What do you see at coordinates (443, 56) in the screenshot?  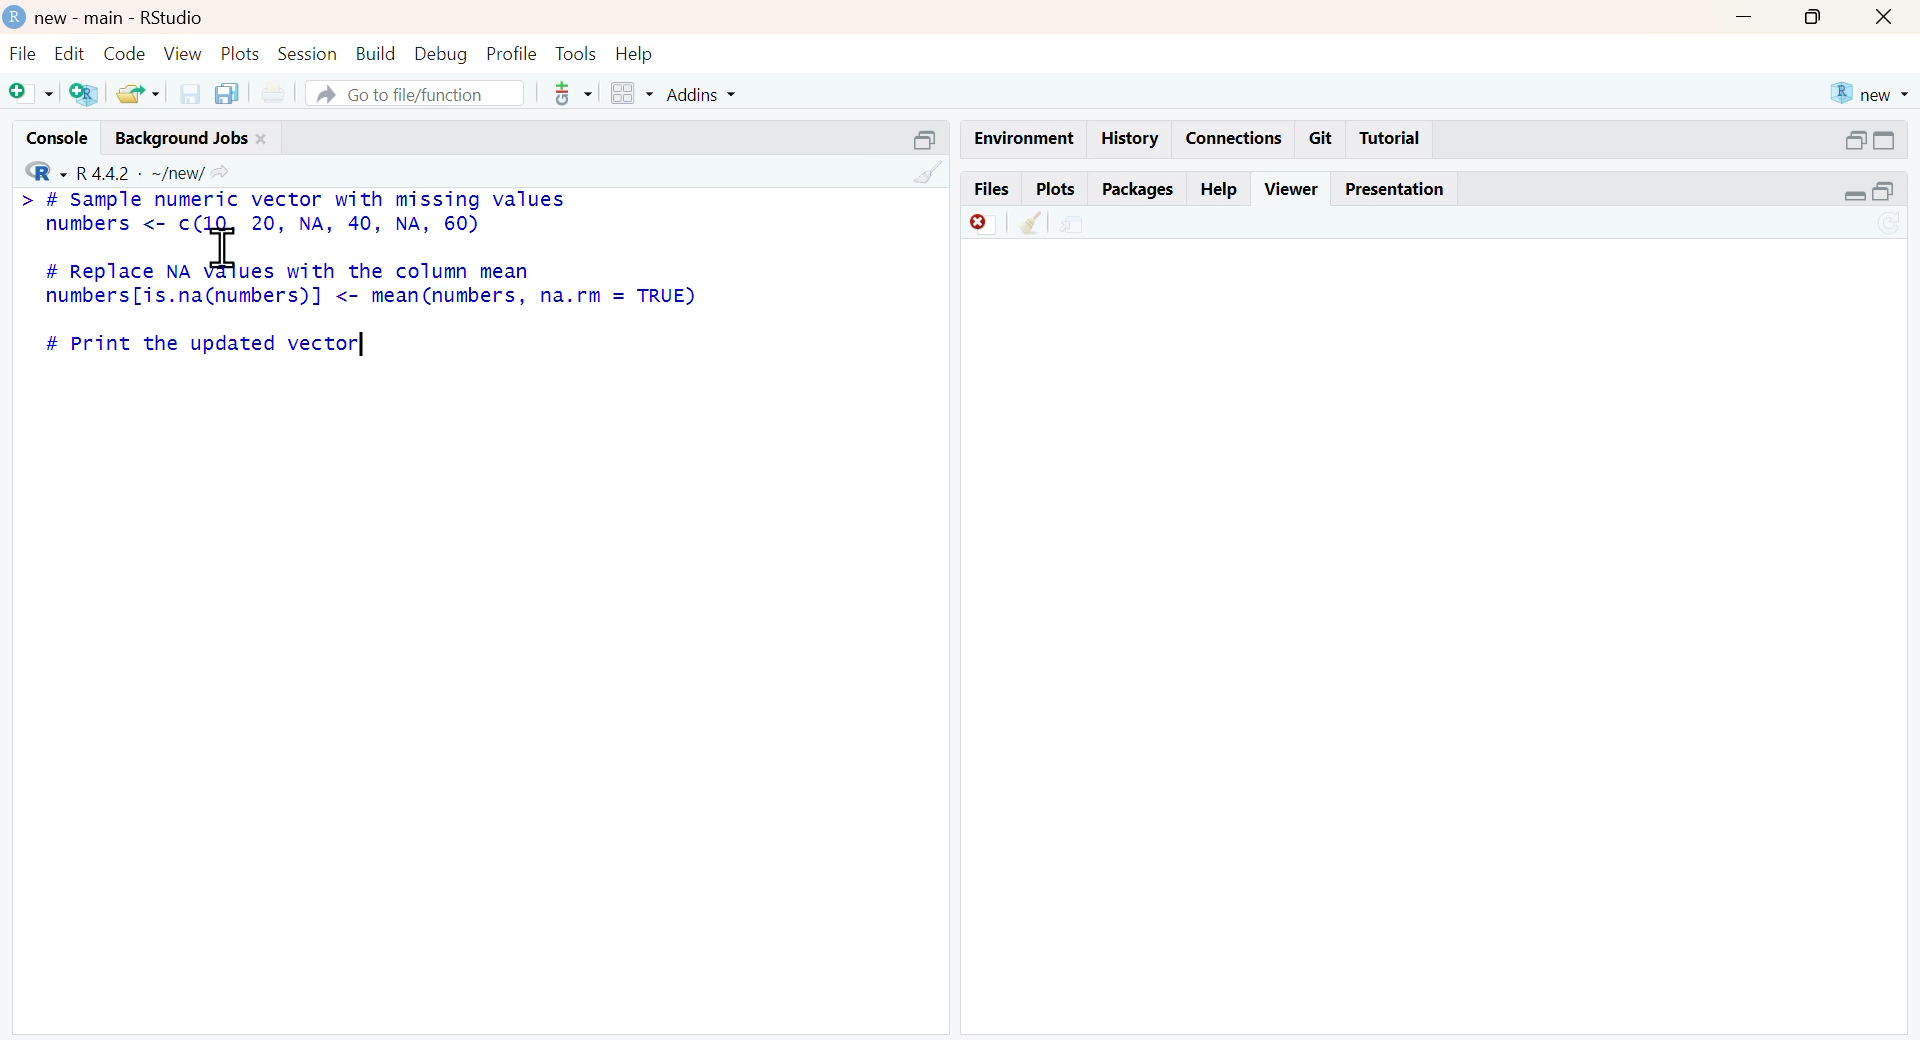 I see `debug` at bounding box center [443, 56].